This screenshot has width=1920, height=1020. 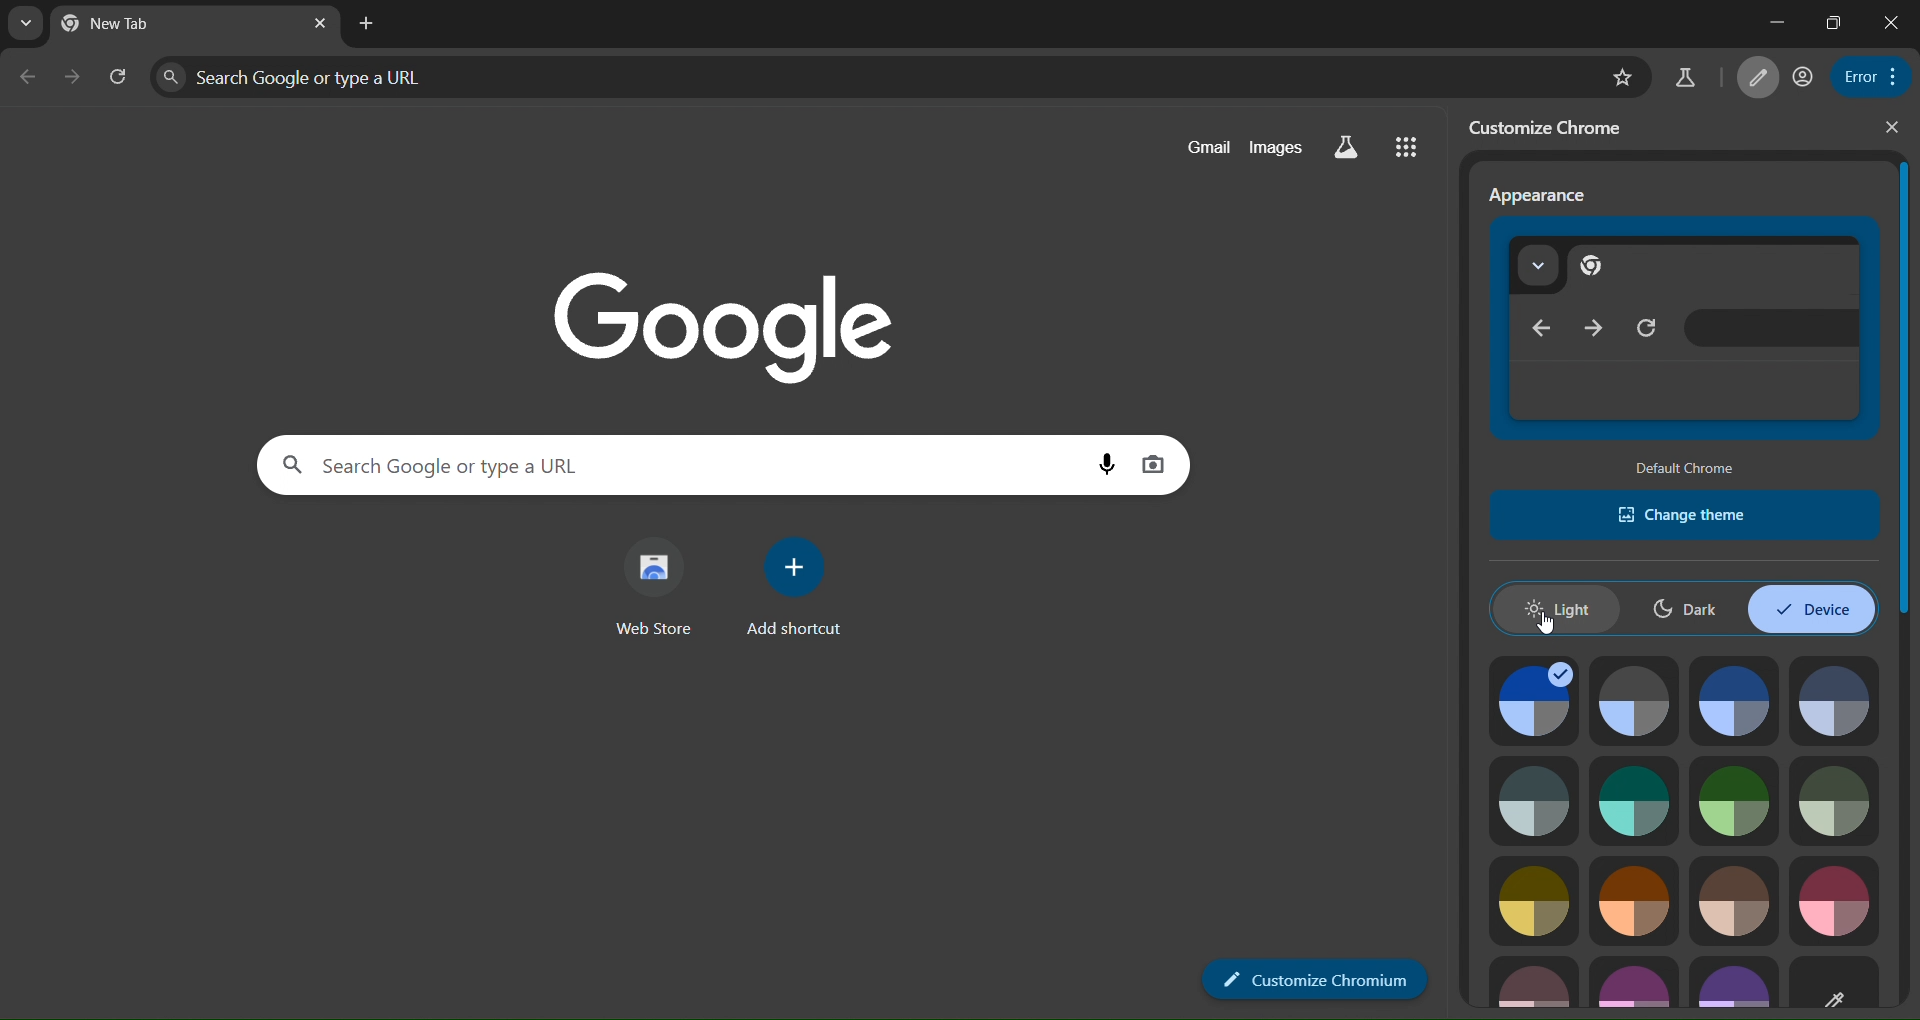 What do you see at coordinates (1555, 128) in the screenshot?
I see `customize chrome` at bounding box center [1555, 128].